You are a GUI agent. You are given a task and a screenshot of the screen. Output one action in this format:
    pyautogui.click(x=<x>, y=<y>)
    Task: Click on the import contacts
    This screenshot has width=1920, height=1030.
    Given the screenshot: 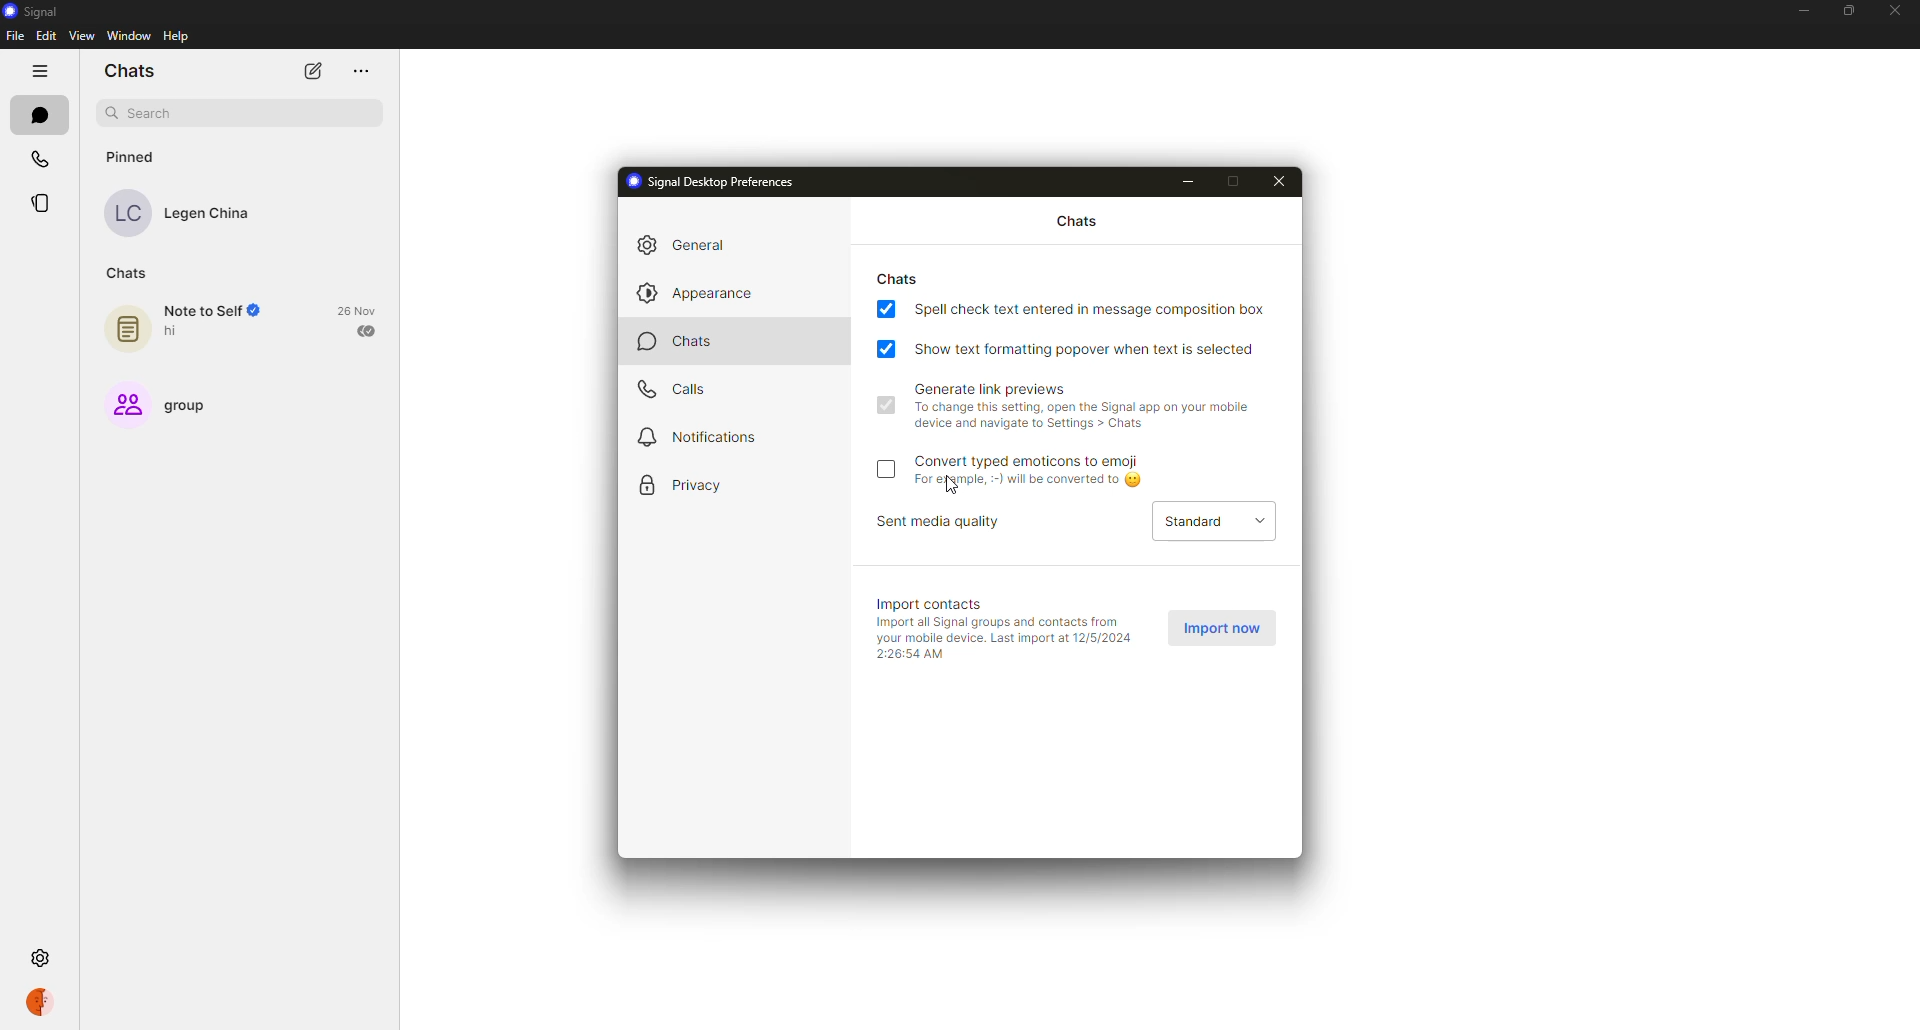 What is the action you would take?
    pyautogui.click(x=933, y=604)
    